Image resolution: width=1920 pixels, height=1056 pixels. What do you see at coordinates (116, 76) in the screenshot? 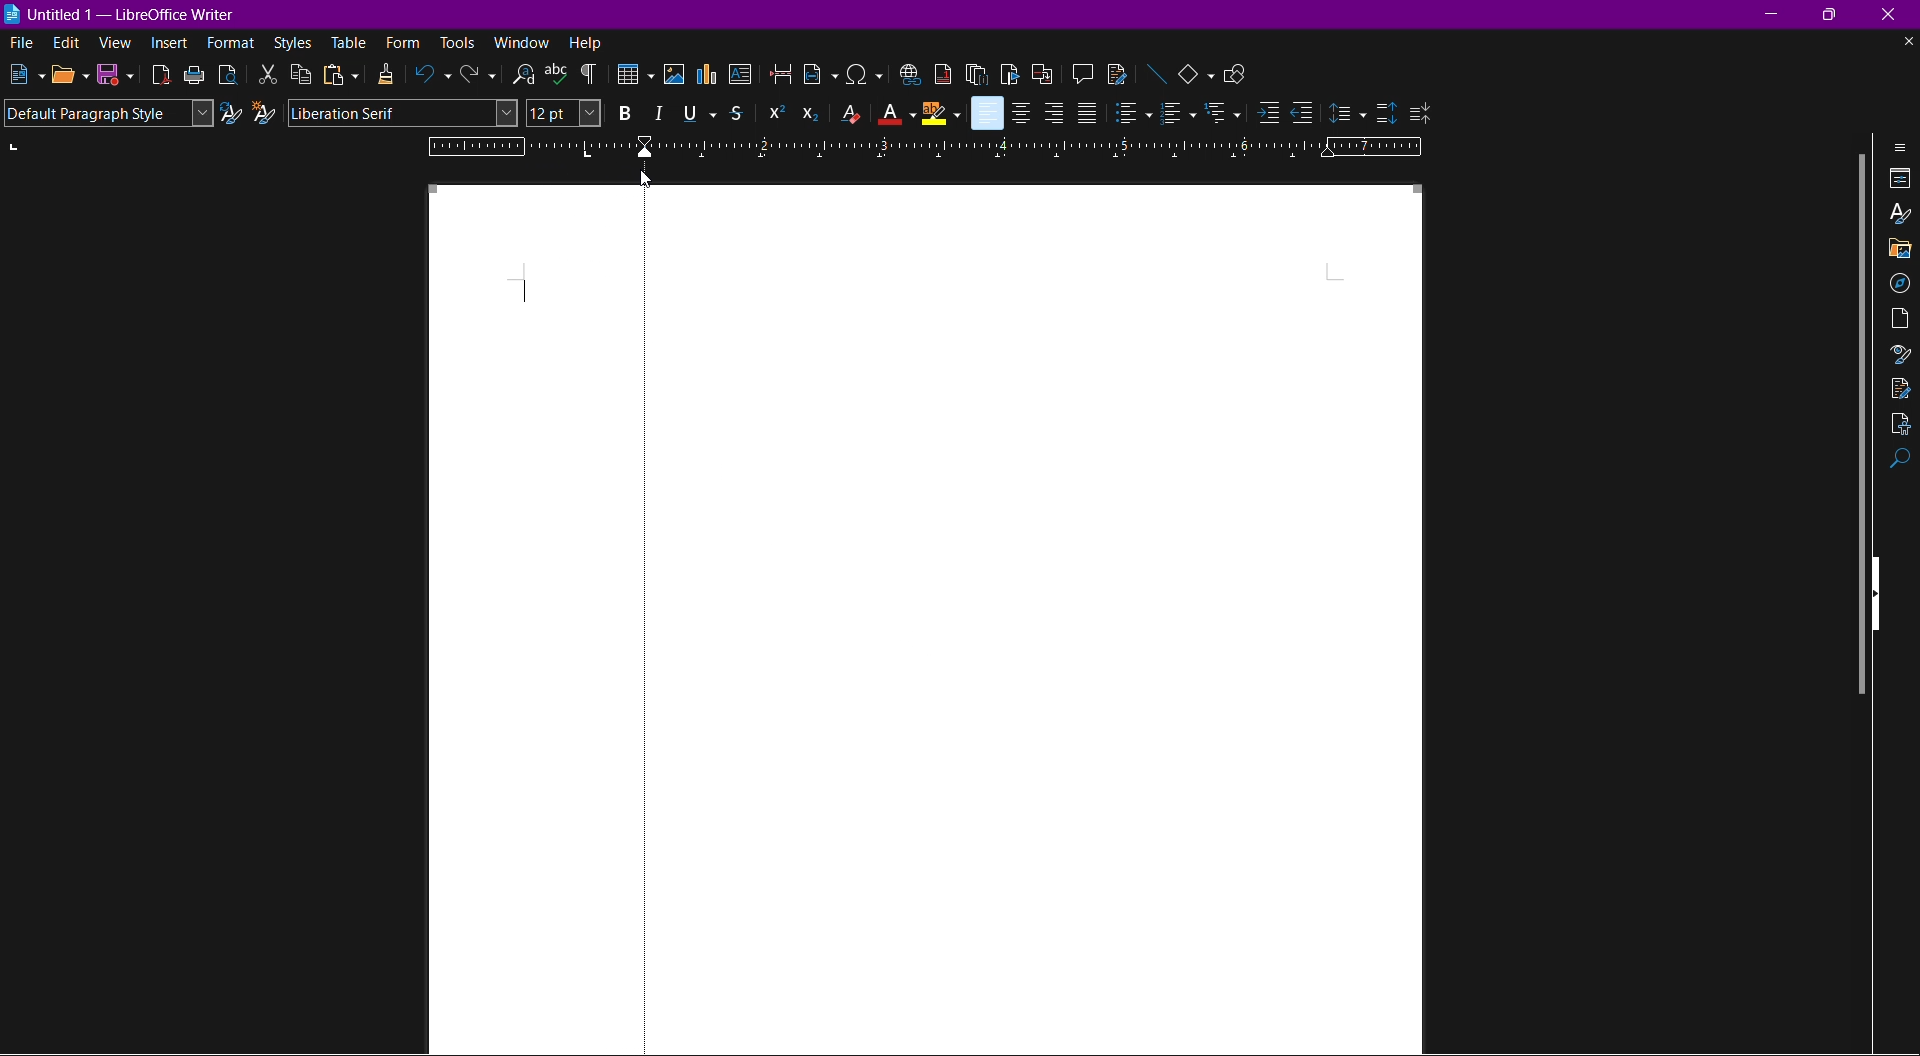
I see `Save` at bounding box center [116, 76].